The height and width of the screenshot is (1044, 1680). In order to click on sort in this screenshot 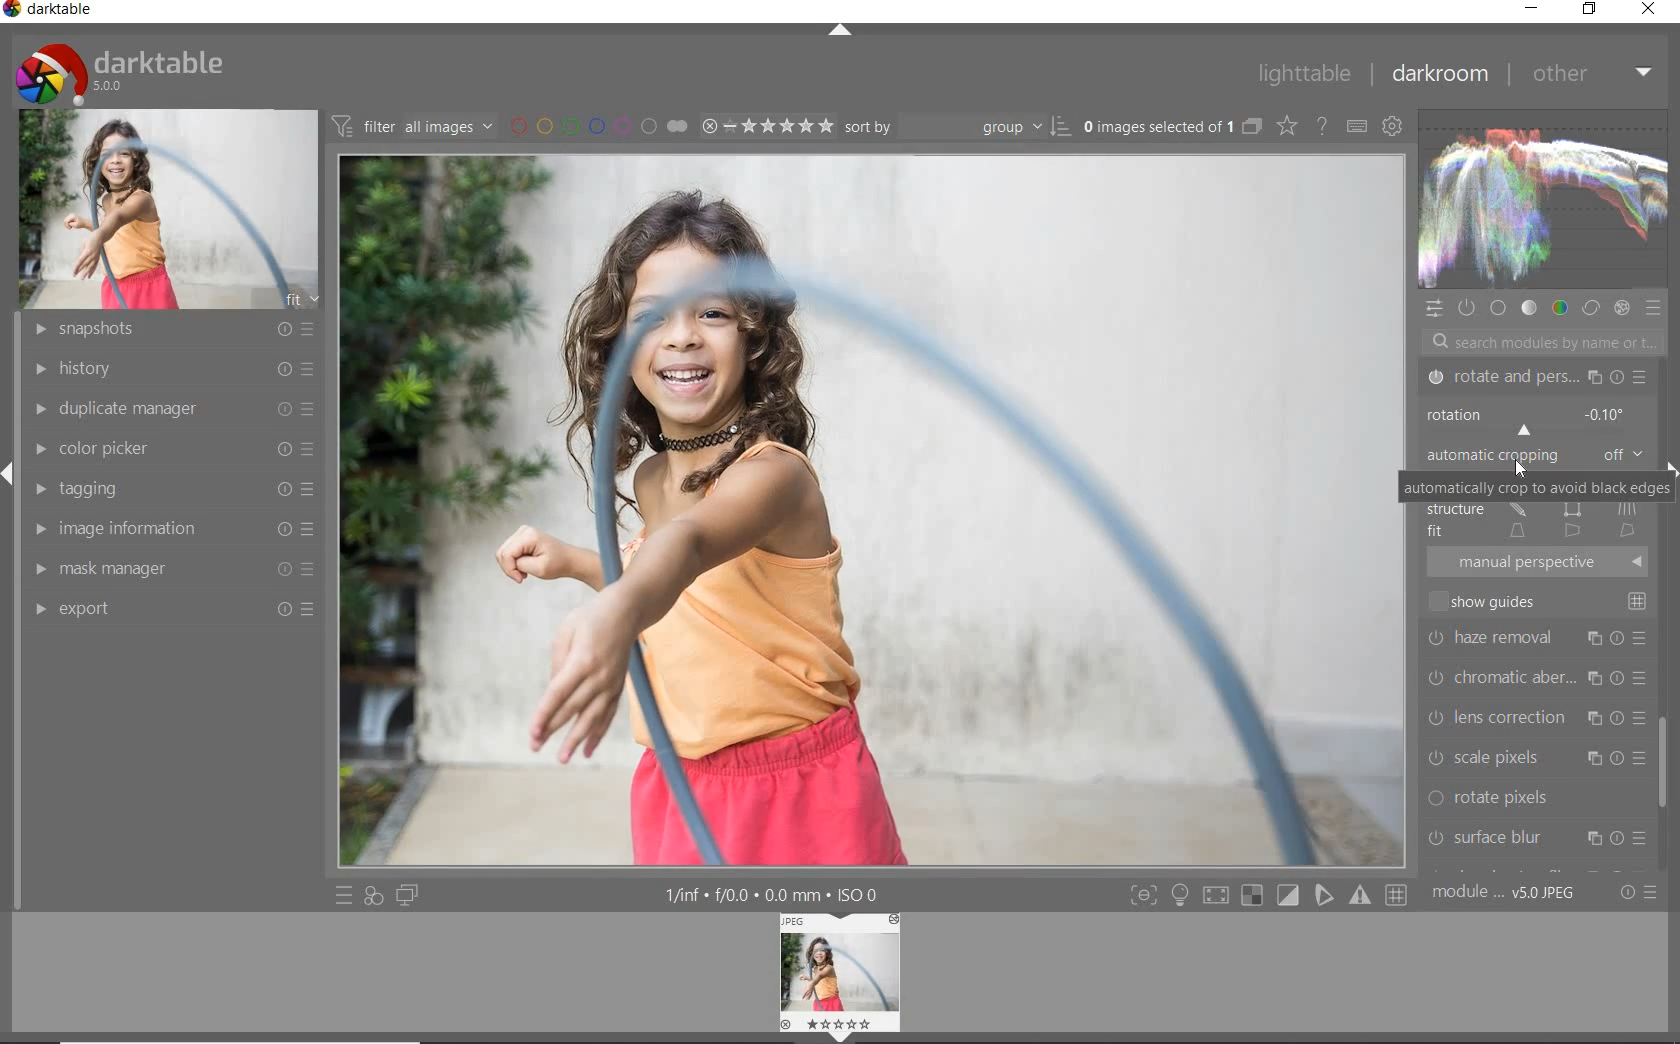, I will do `click(958, 125)`.